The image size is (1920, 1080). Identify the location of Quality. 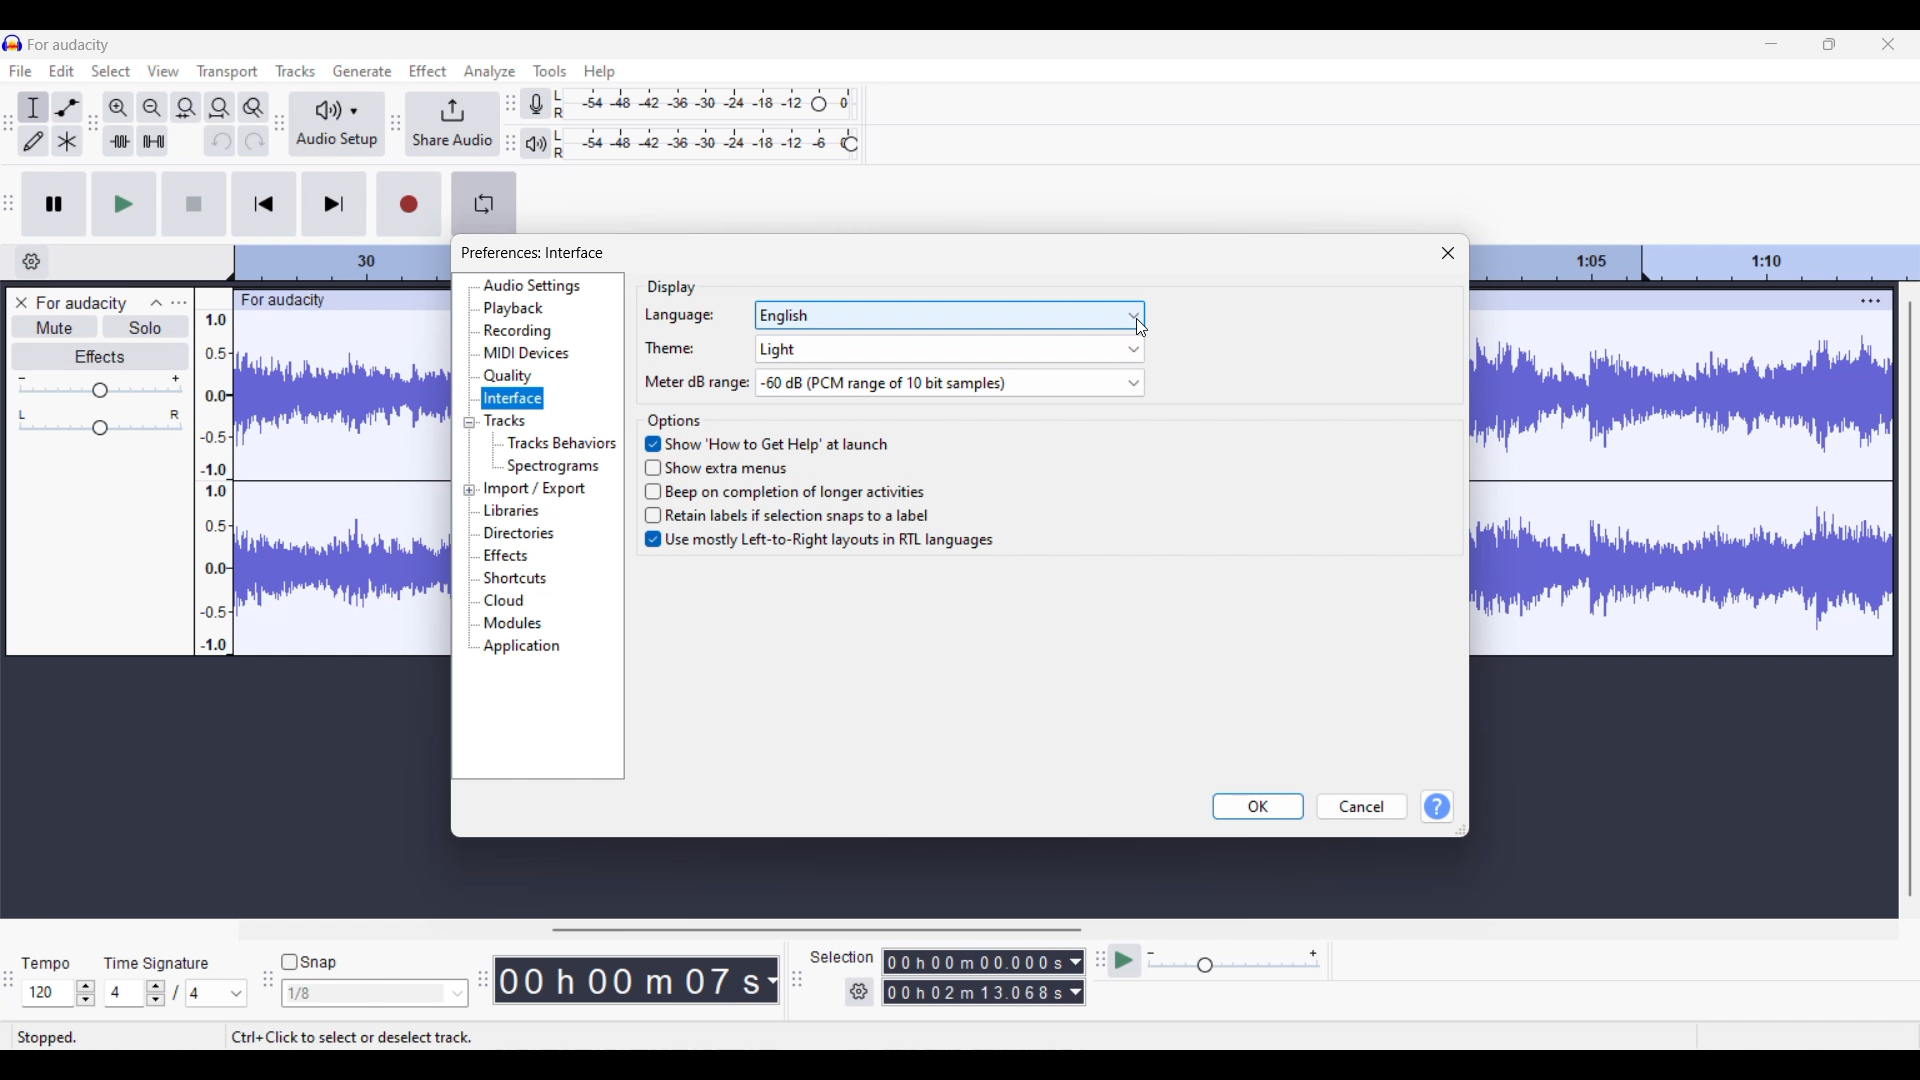
(508, 376).